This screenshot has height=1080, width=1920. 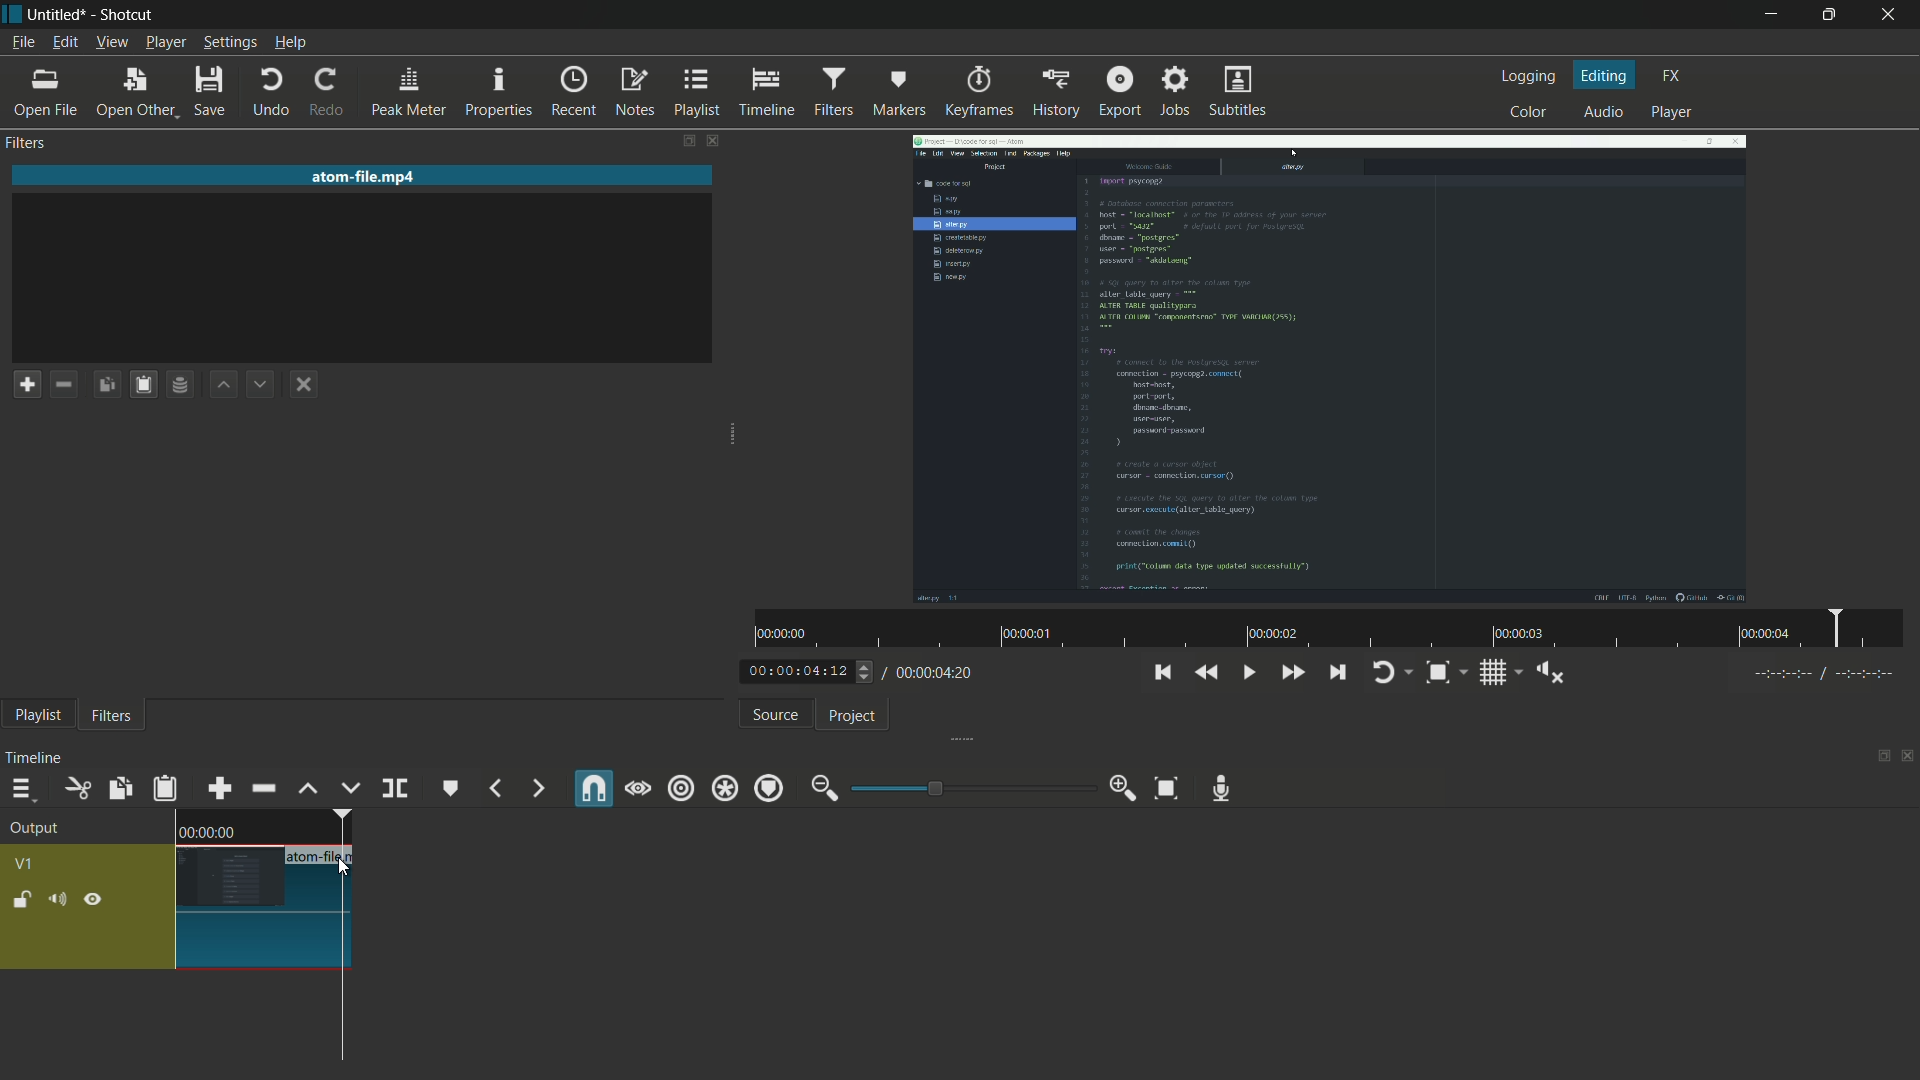 I want to click on split at playhead, so click(x=397, y=787).